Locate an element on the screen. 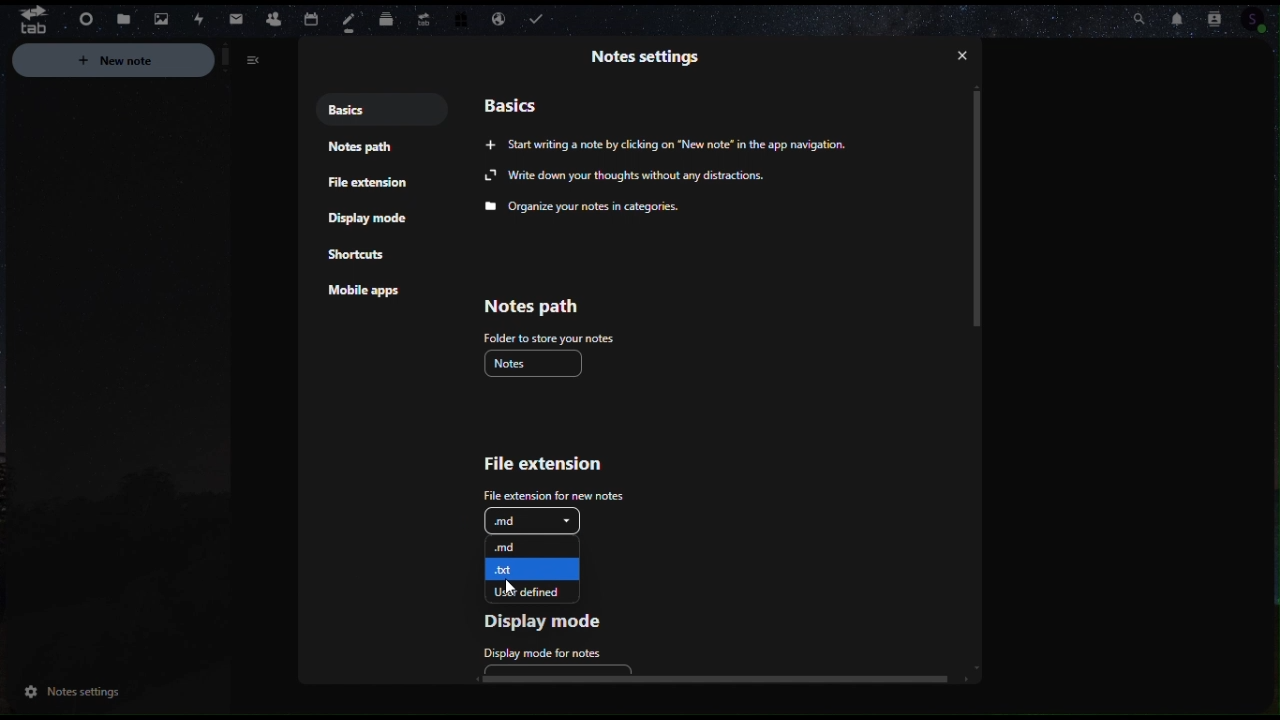 The image size is (1280, 720). Mail is located at coordinates (237, 20).